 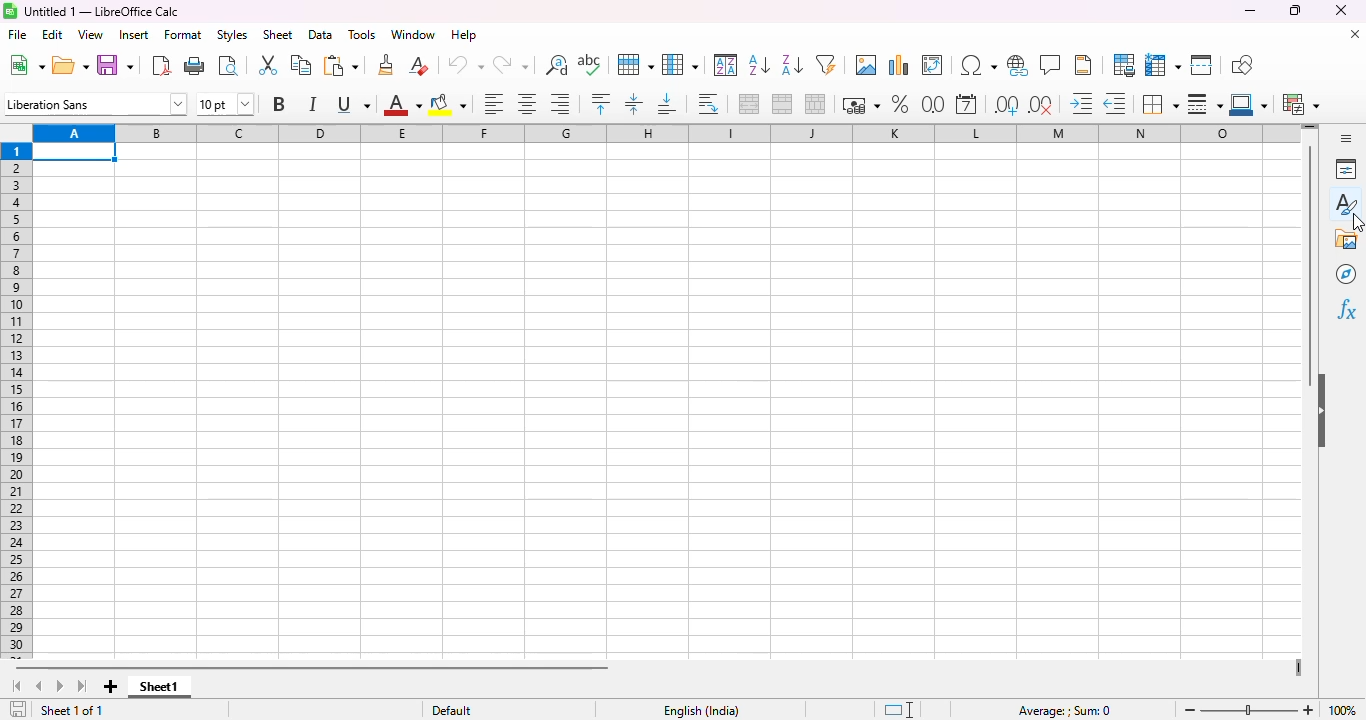 What do you see at coordinates (184, 35) in the screenshot?
I see `format` at bounding box center [184, 35].